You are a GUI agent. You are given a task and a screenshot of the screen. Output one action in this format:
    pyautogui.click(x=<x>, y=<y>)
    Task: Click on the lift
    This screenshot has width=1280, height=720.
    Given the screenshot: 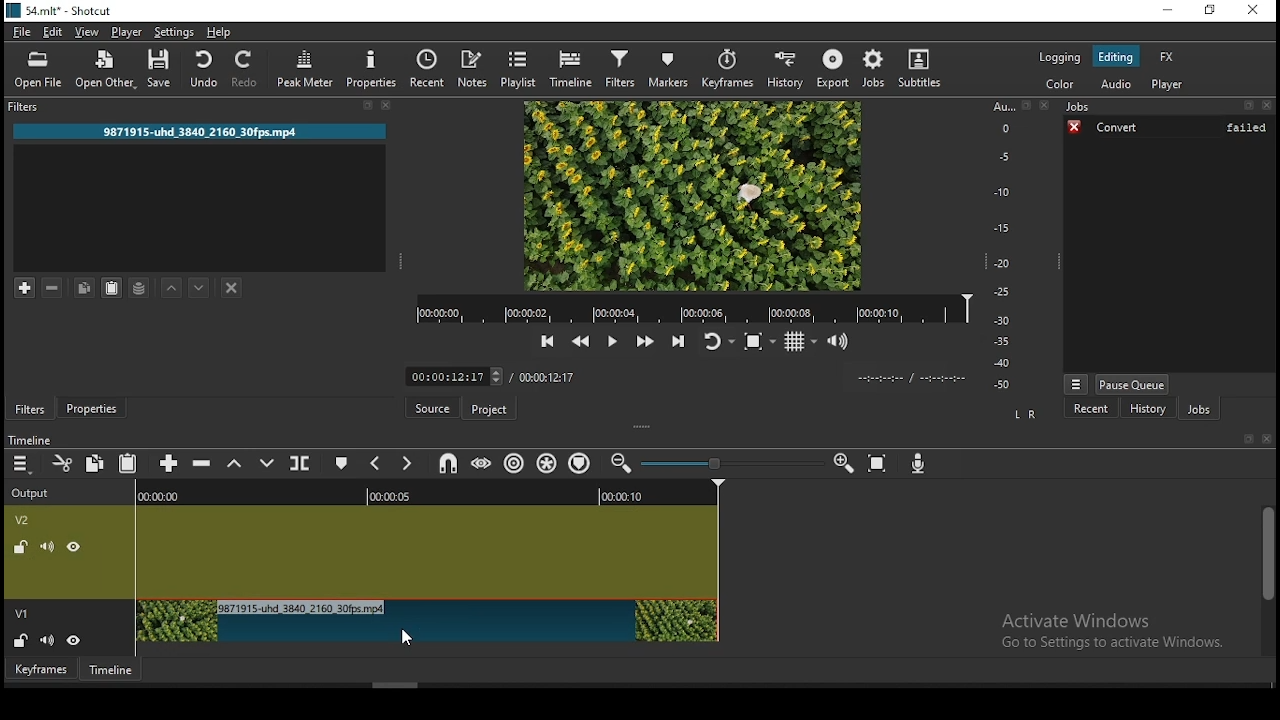 What is the action you would take?
    pyautogui.click(x=234, y=466)
    